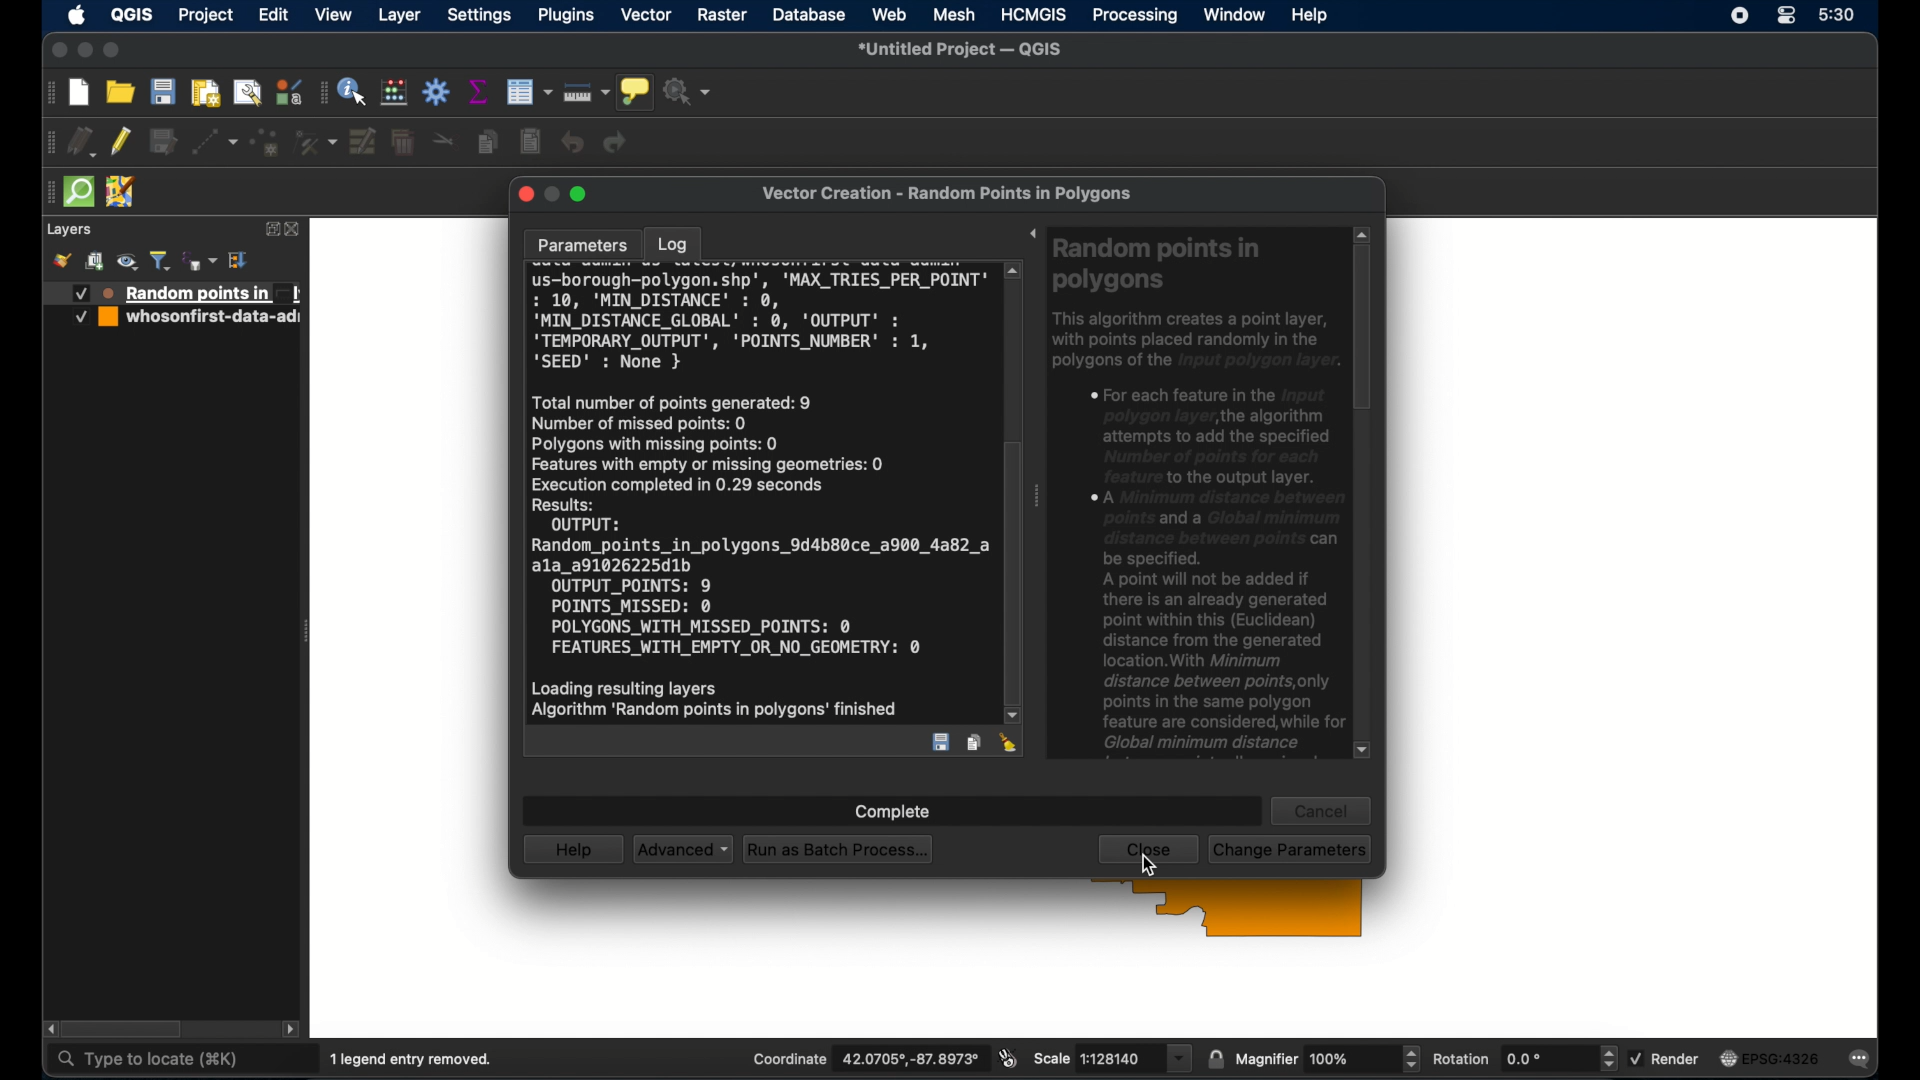 This screenshot has width=1920, height=1080. What do you see at coordinates (399, 15) in the screenshot?
I see `layer` at bounding box center [399, 15].